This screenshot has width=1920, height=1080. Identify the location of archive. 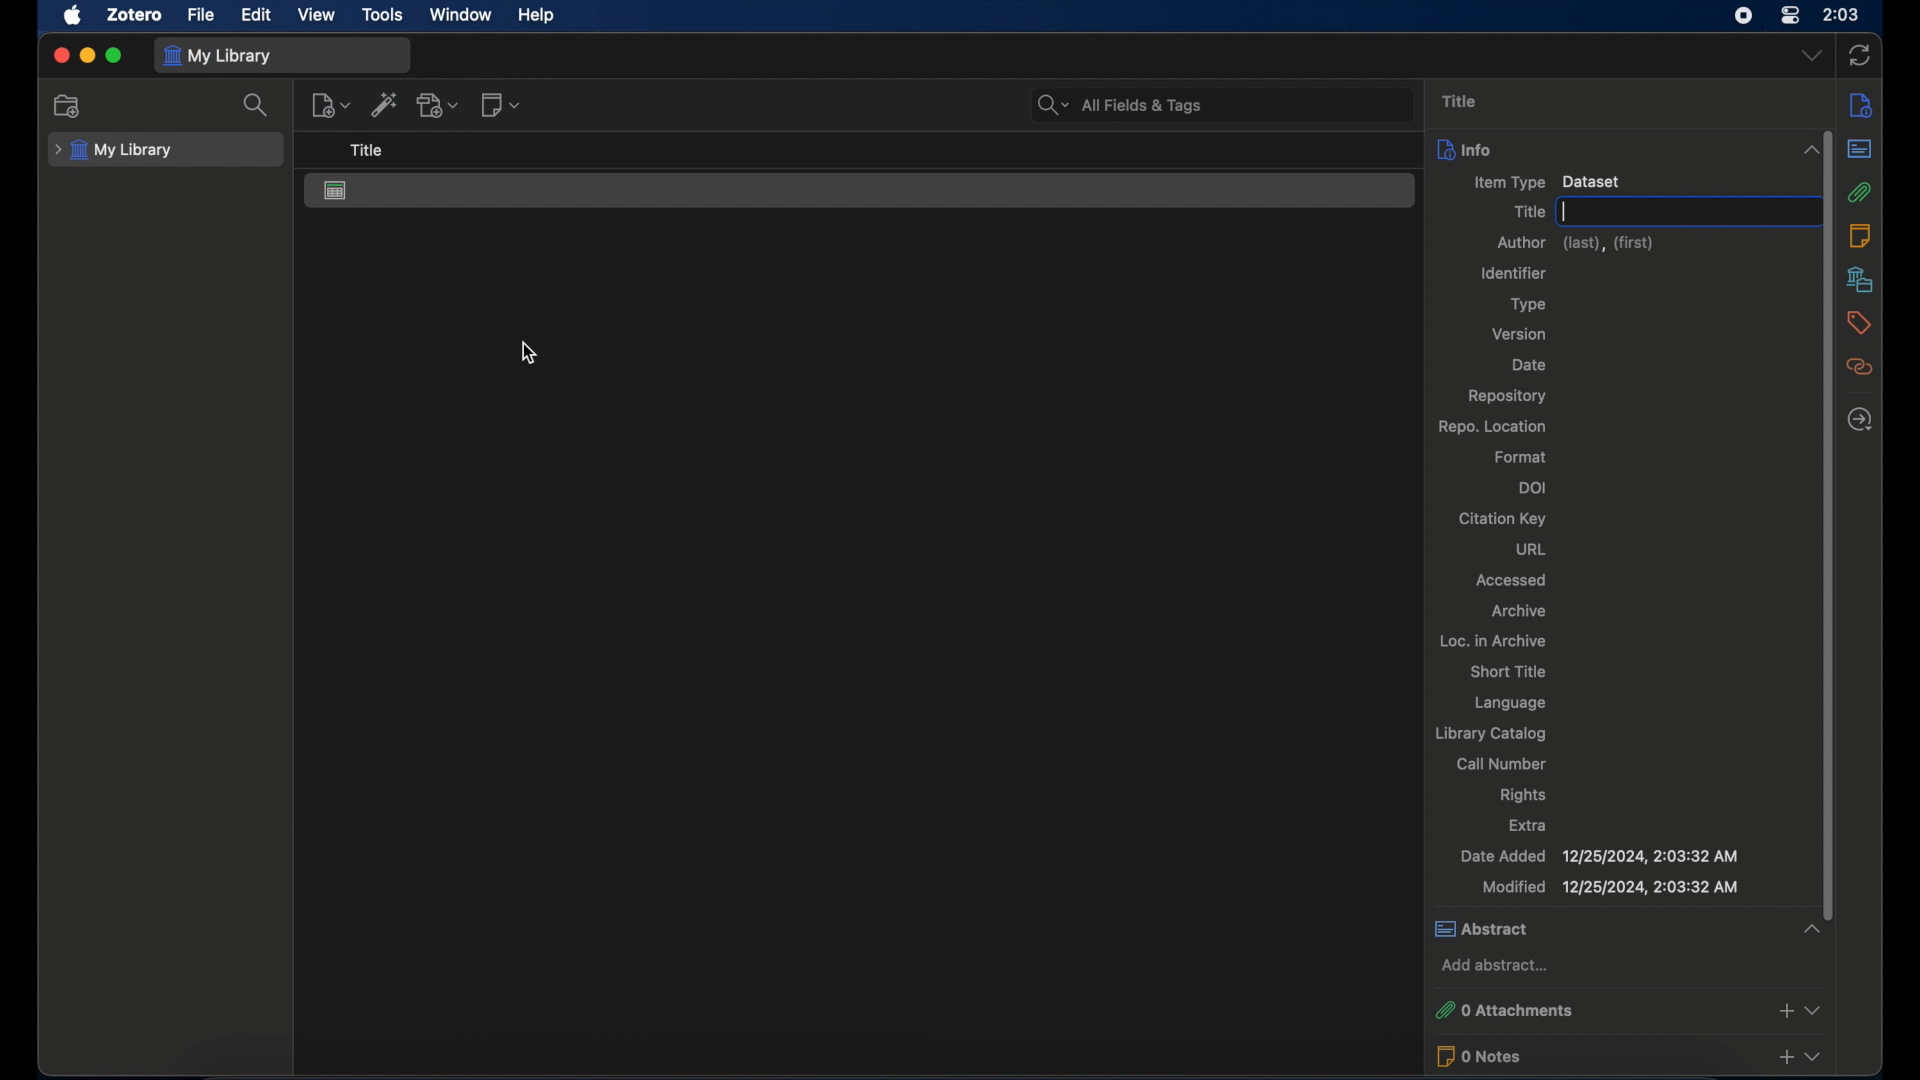
(1519, 610).